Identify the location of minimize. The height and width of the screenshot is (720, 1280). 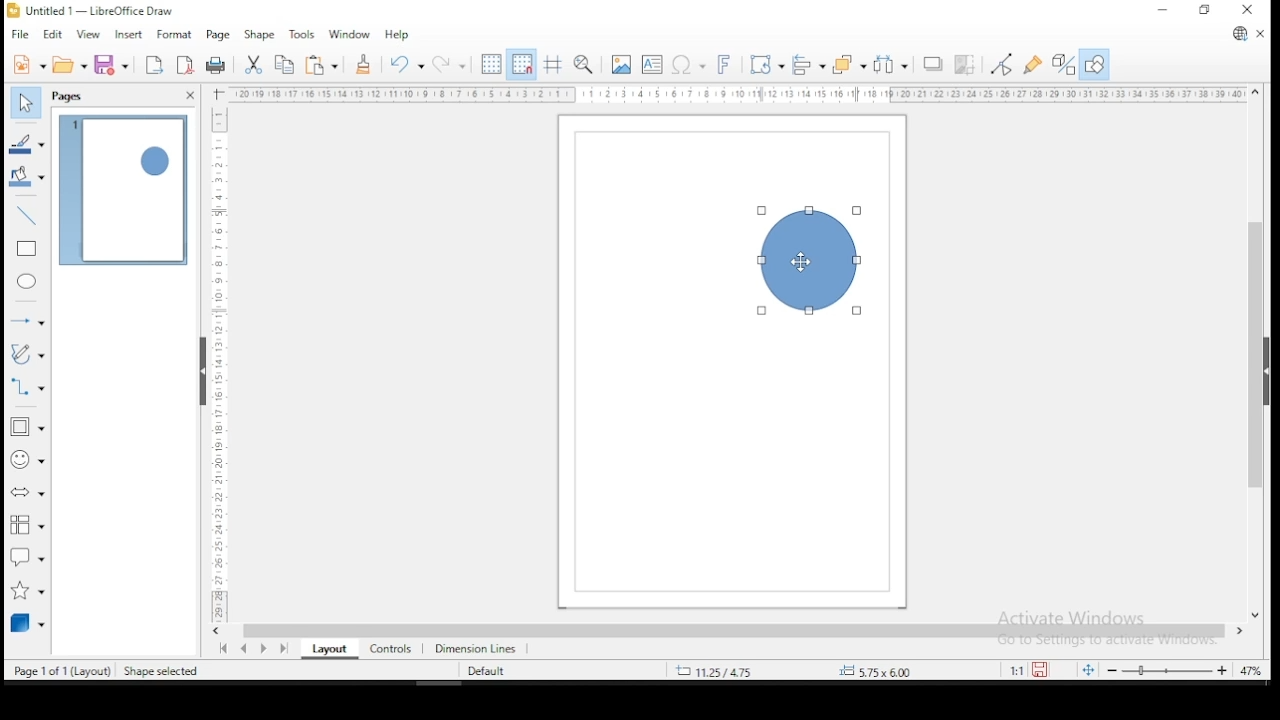
(1165, 9).